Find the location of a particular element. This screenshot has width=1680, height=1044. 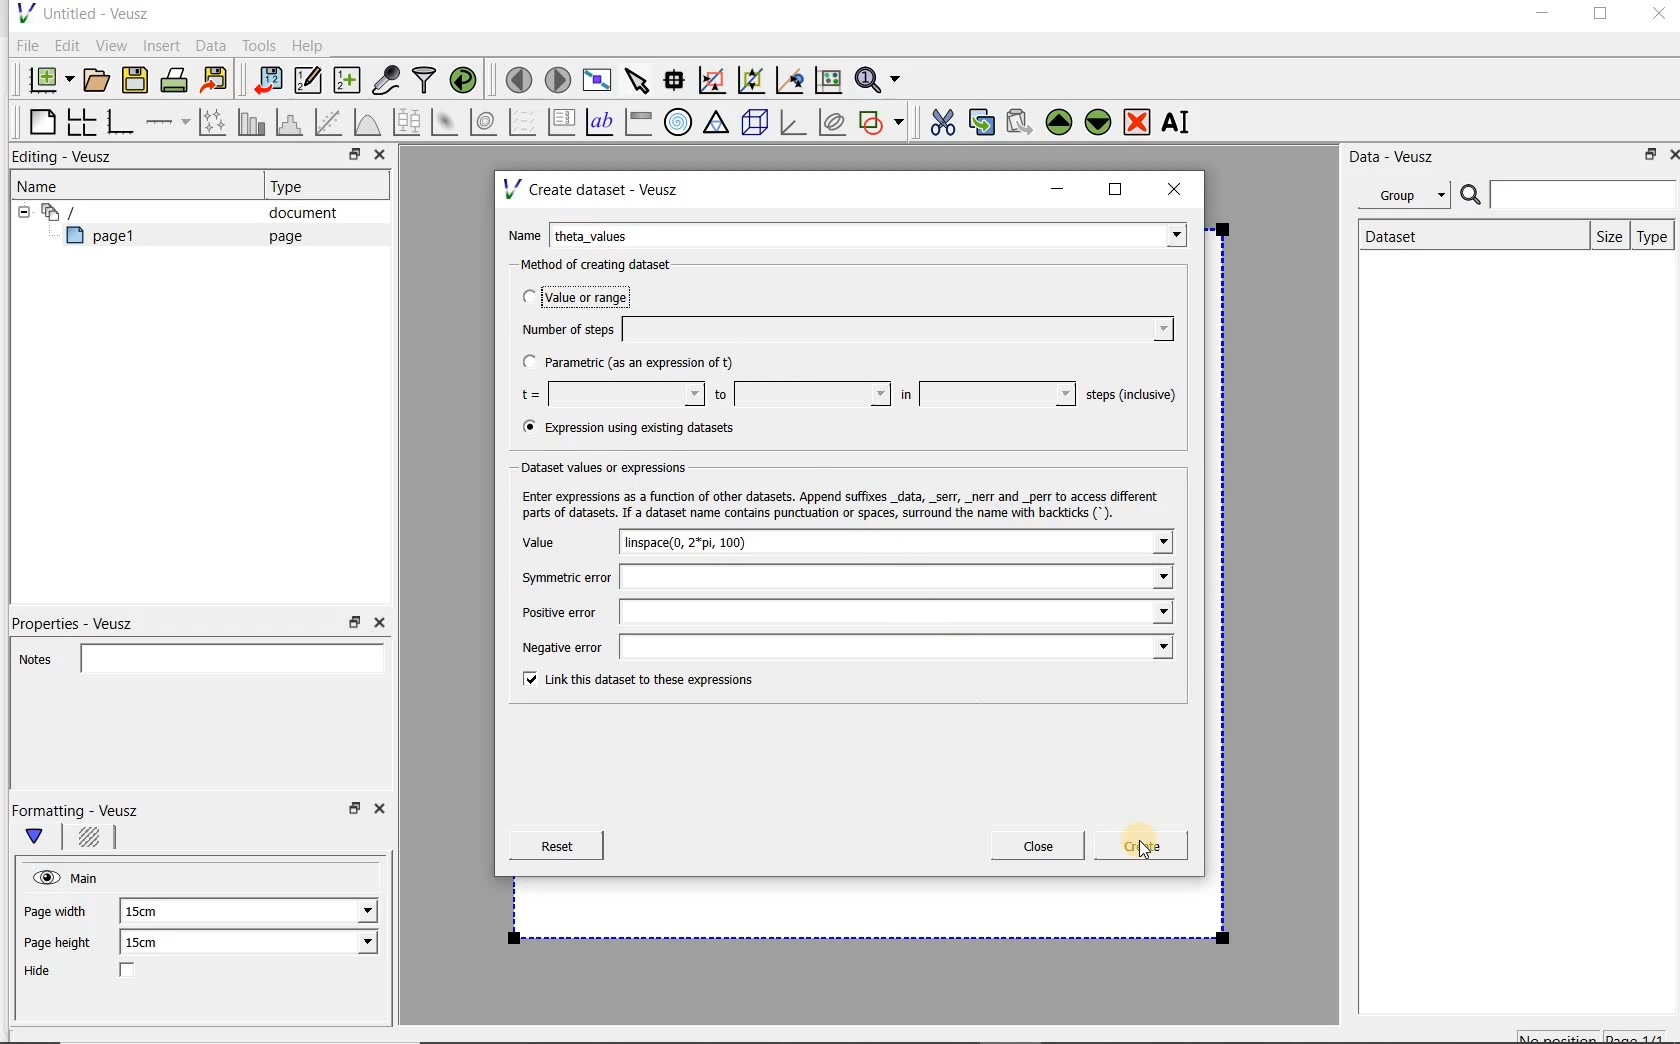

restore down is located at coordinates (355, 623).